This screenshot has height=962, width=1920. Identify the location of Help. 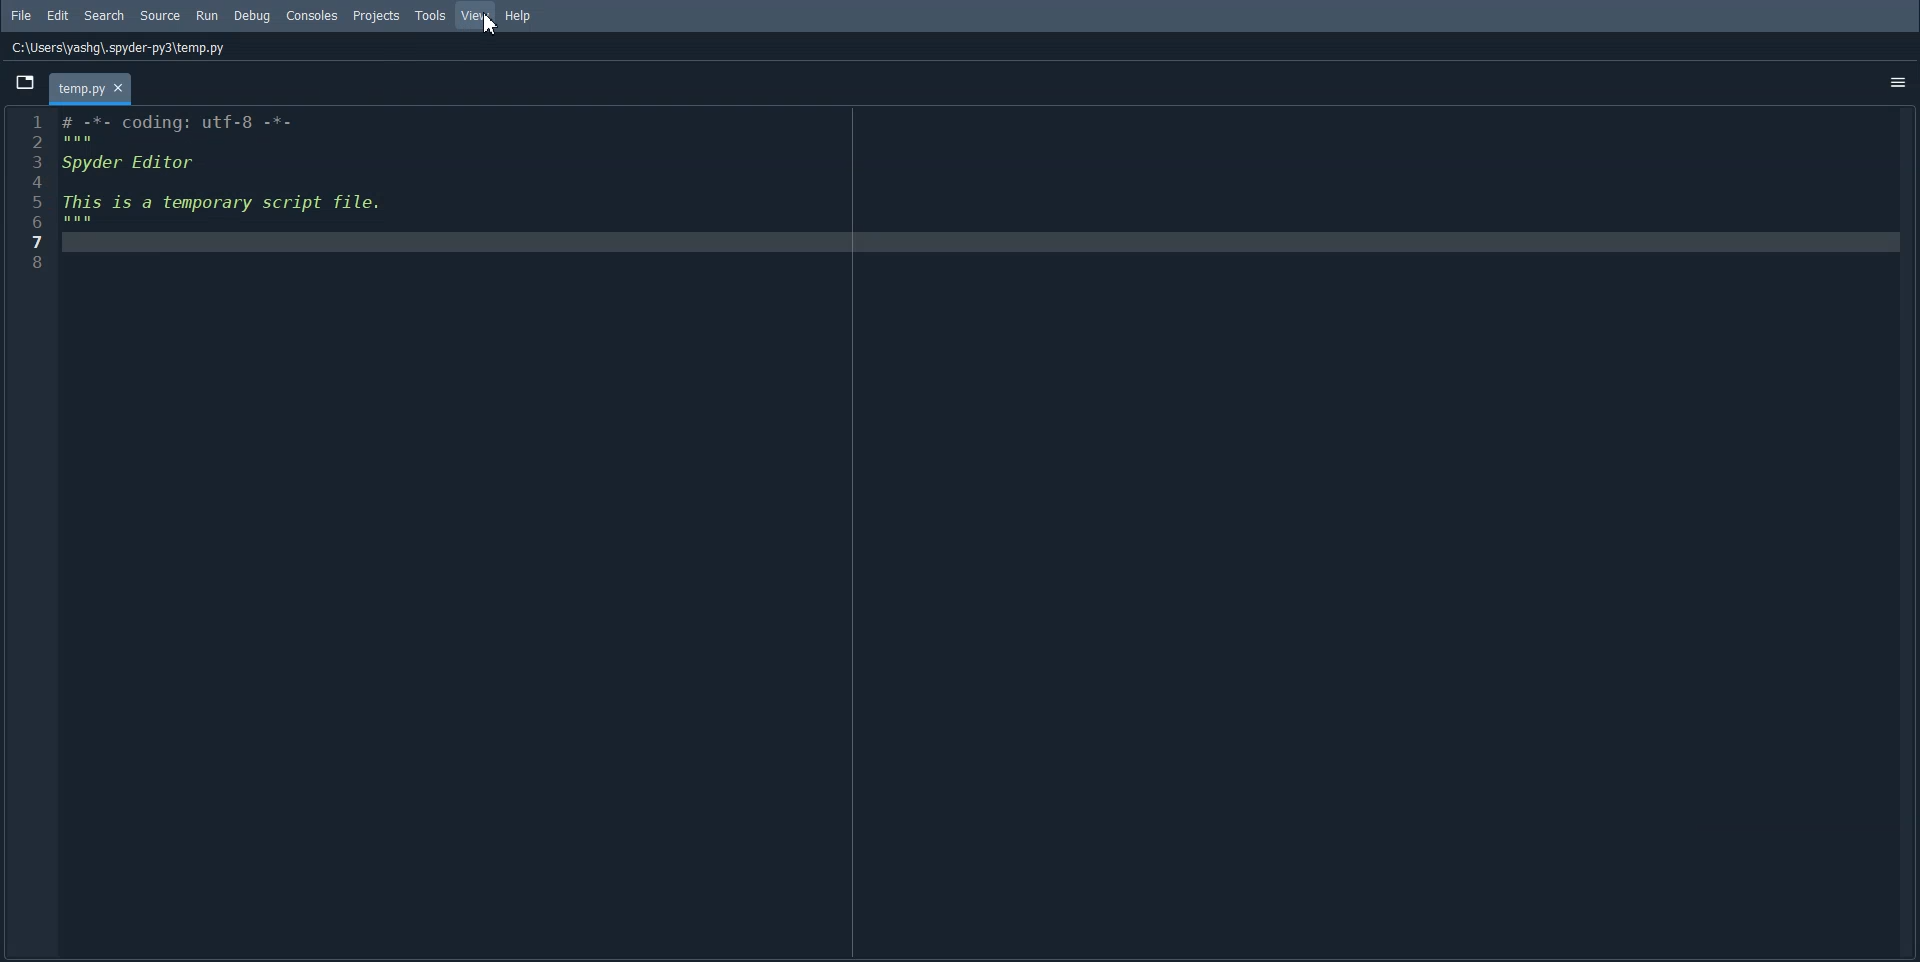
(519, 15).